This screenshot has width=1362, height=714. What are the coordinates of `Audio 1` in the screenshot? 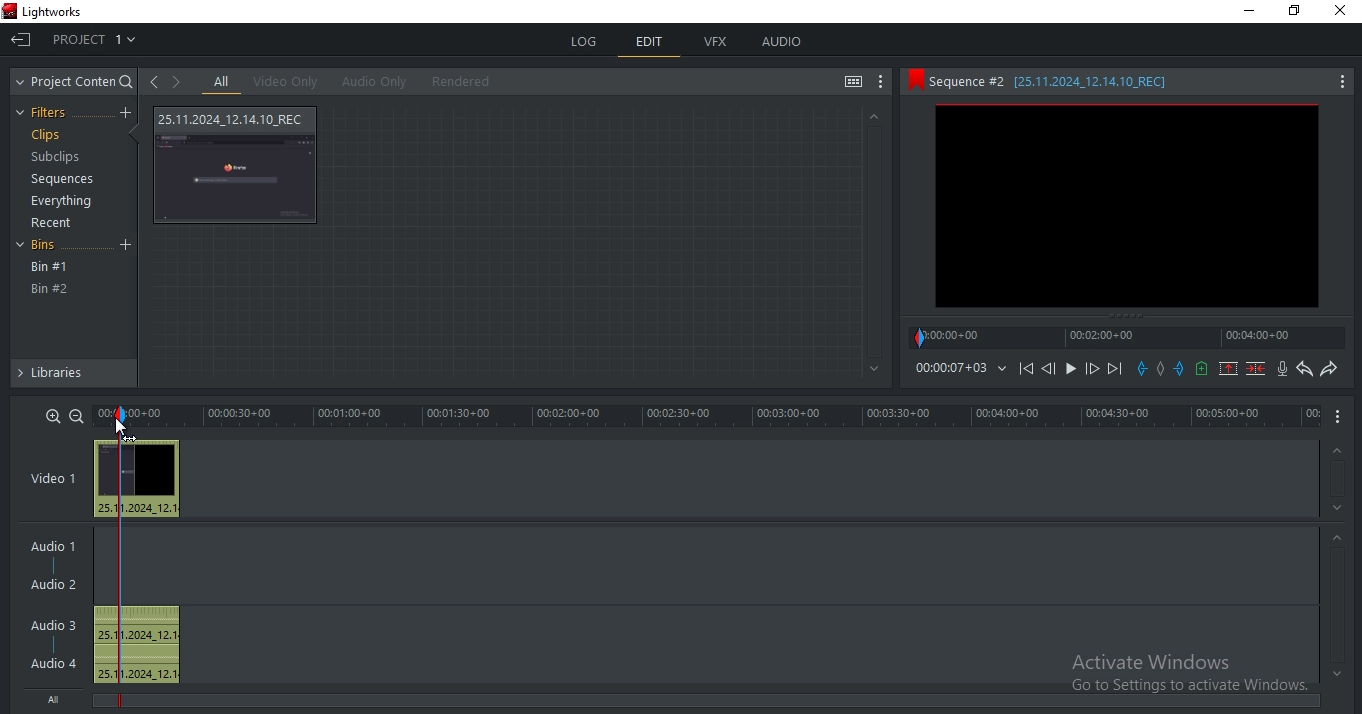 It's located at (57, 543).